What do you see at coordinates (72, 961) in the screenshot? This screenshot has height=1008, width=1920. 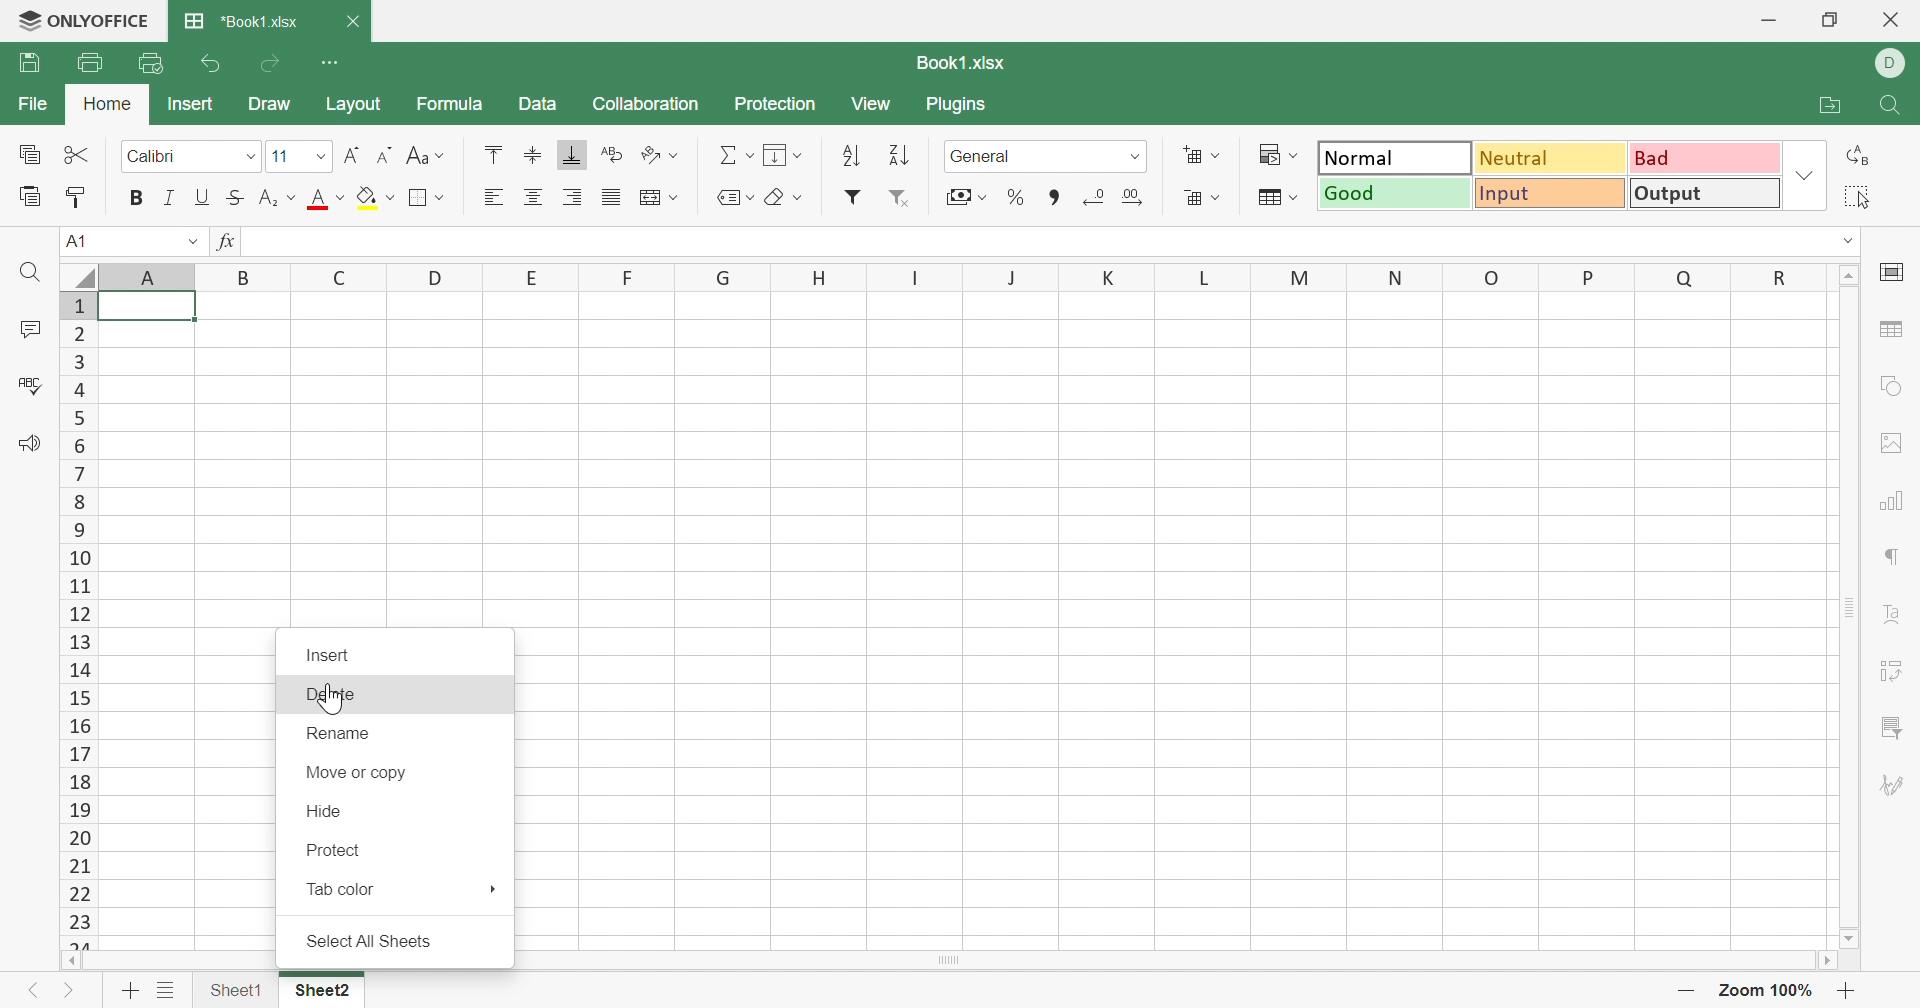 I see `Scroll Left` at bounding box center [72, 961].